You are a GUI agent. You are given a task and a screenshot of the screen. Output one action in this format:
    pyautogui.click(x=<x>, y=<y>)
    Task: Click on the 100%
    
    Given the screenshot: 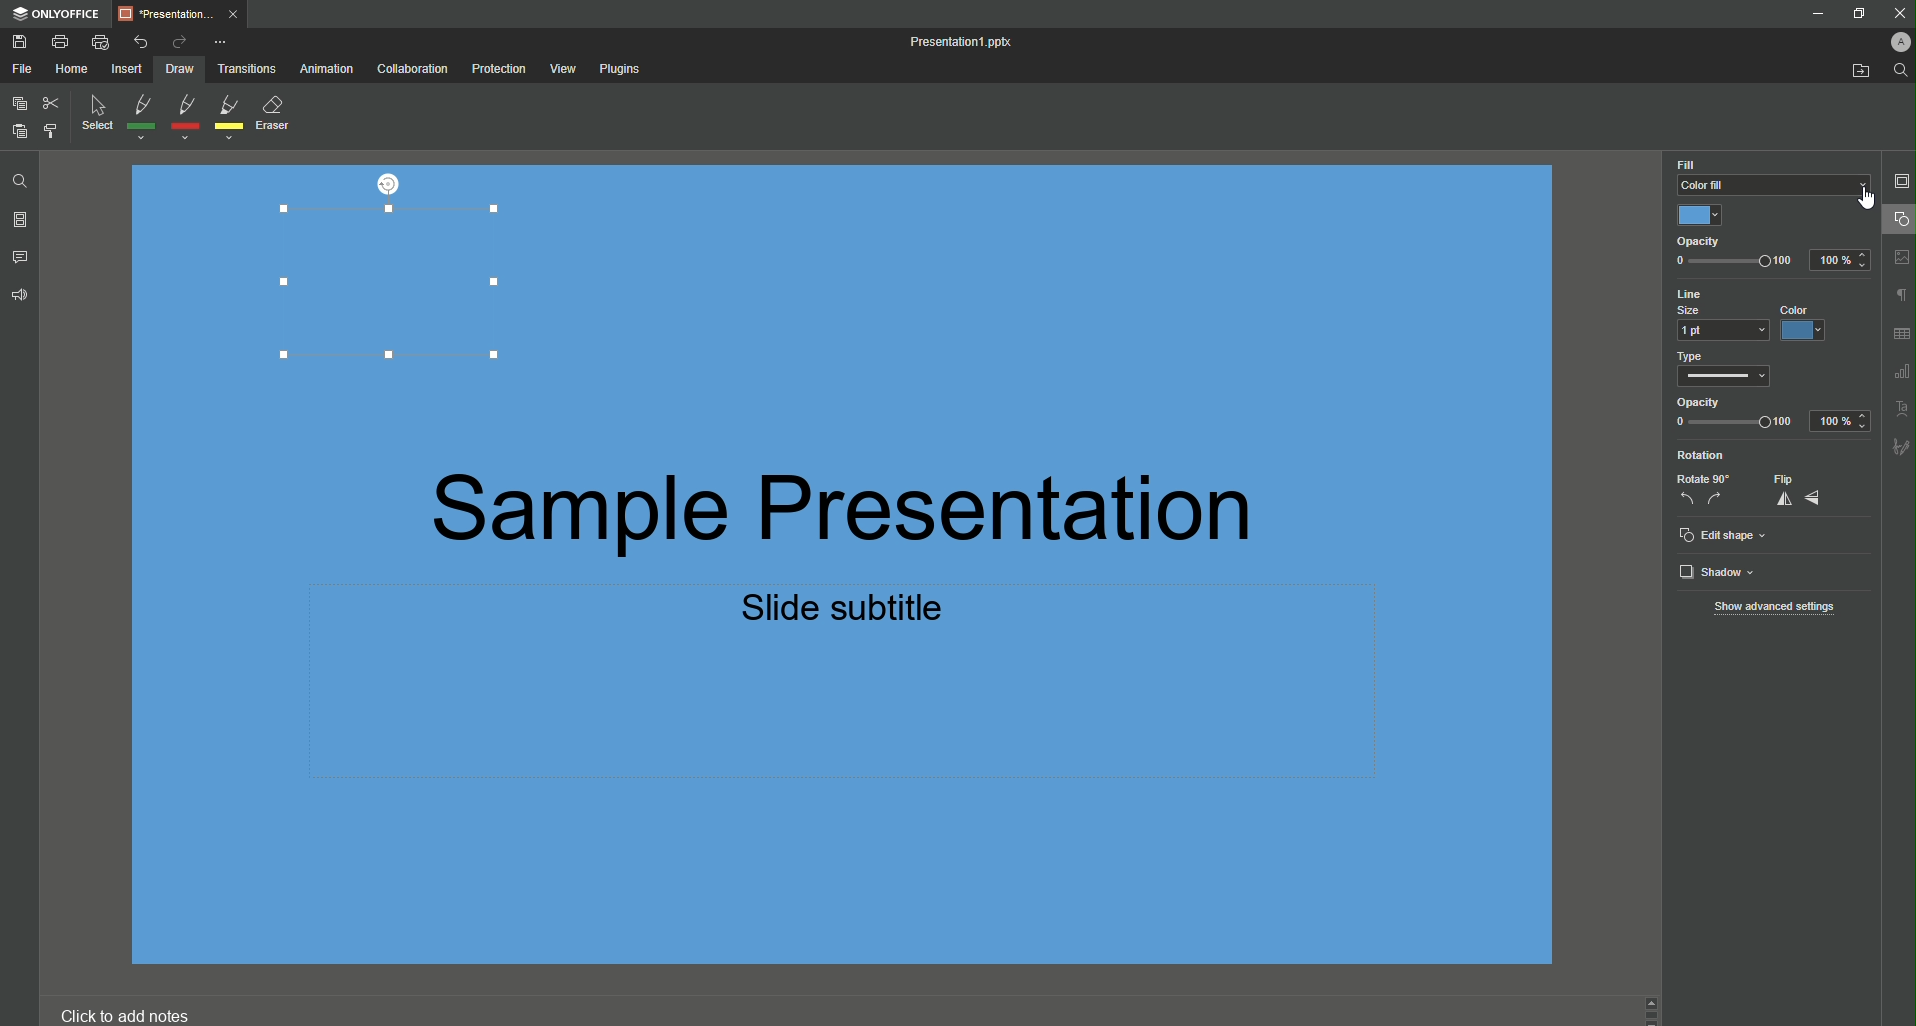 What is the action you would take?
    pyautogui.click(x=1843, y=420)
    